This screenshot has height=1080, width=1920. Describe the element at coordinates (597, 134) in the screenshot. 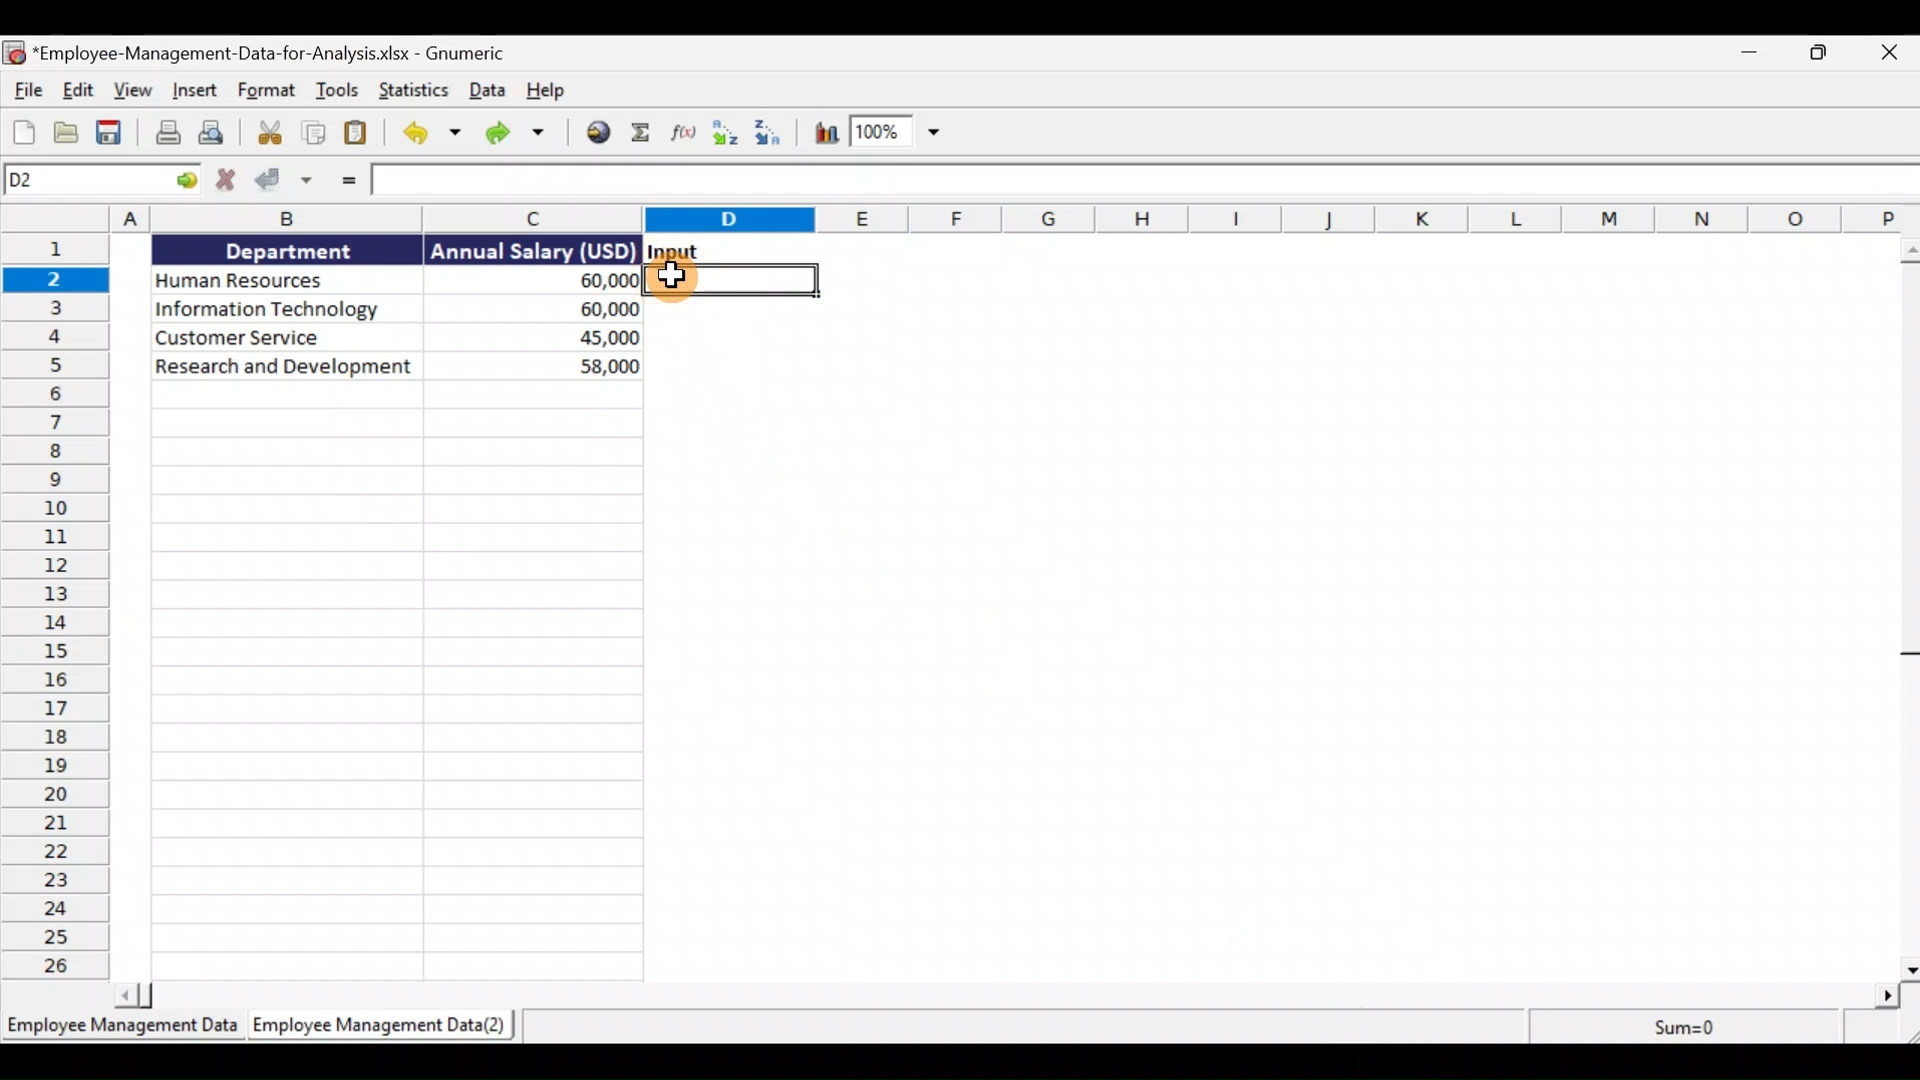

I see `Insert hyperlink` at that location.